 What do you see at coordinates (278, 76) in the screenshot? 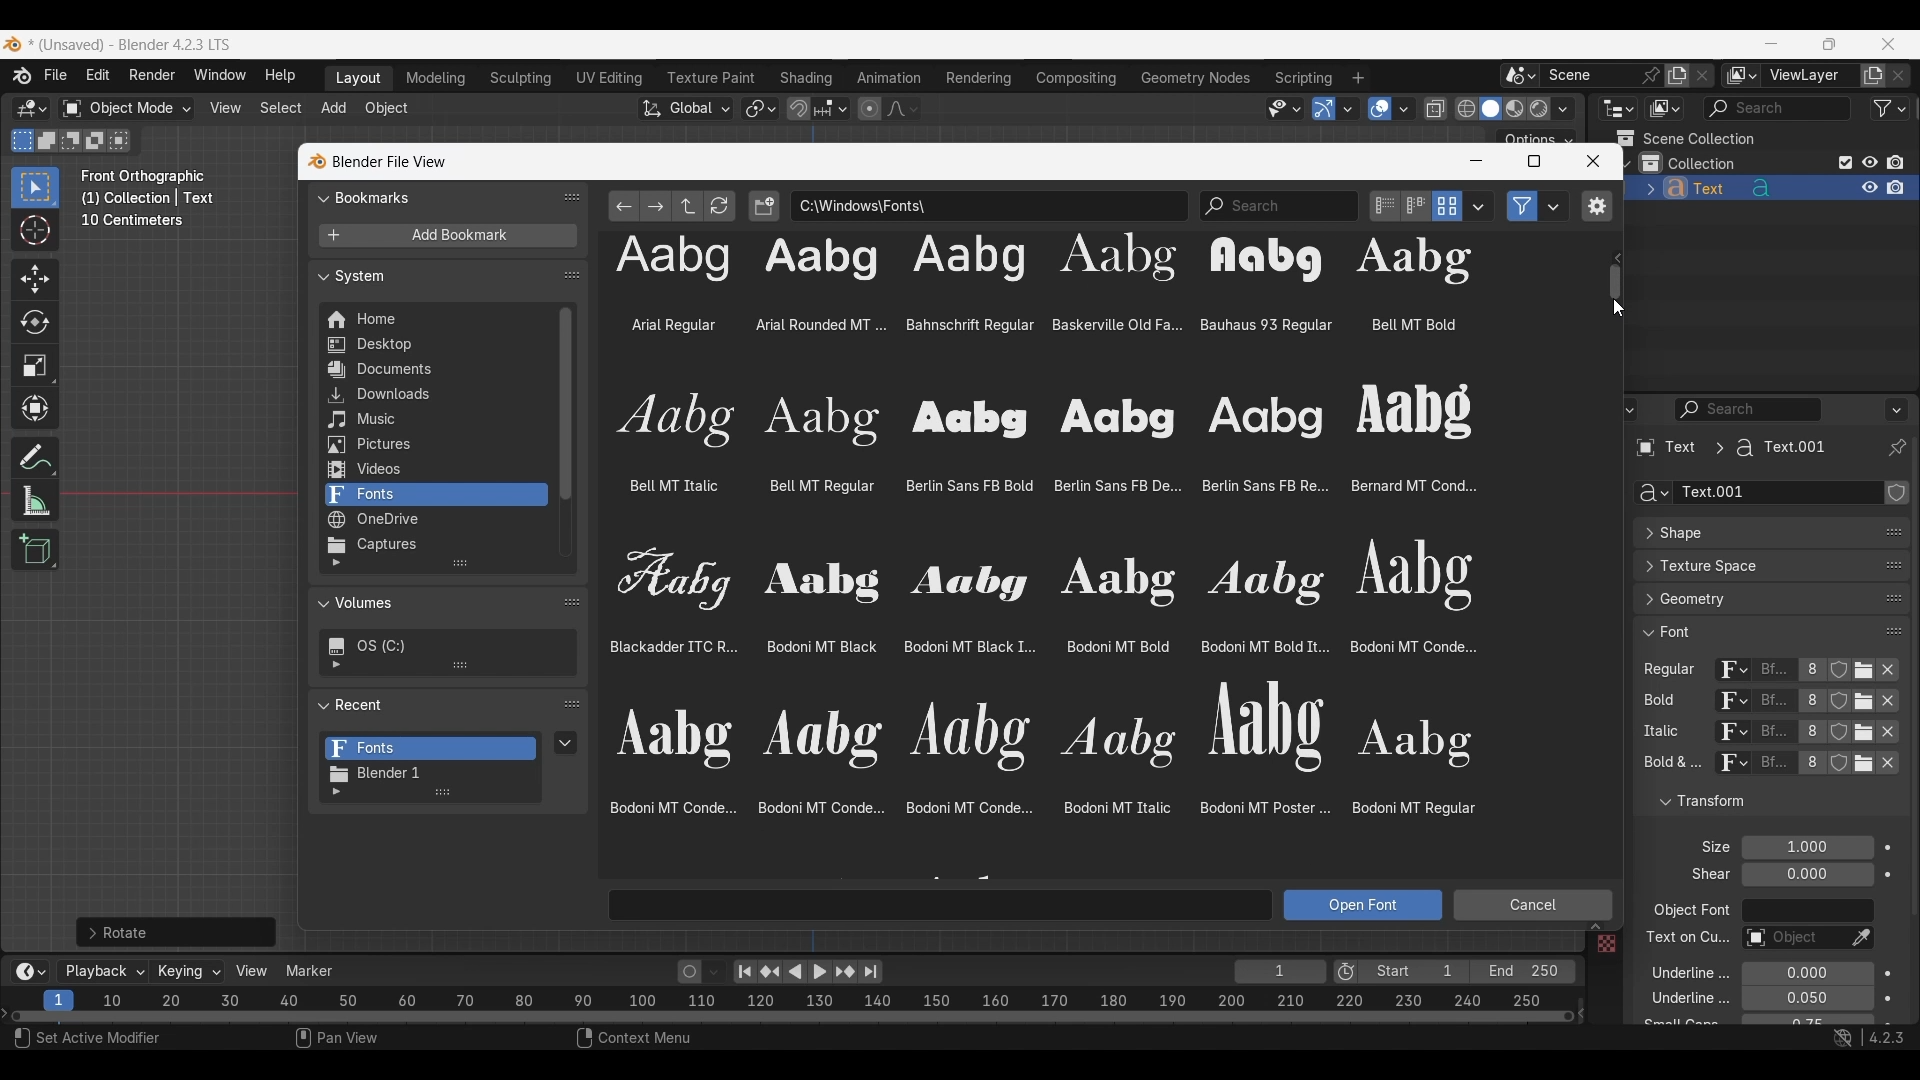
I see `Help menu` at bounding box center [278, 76].